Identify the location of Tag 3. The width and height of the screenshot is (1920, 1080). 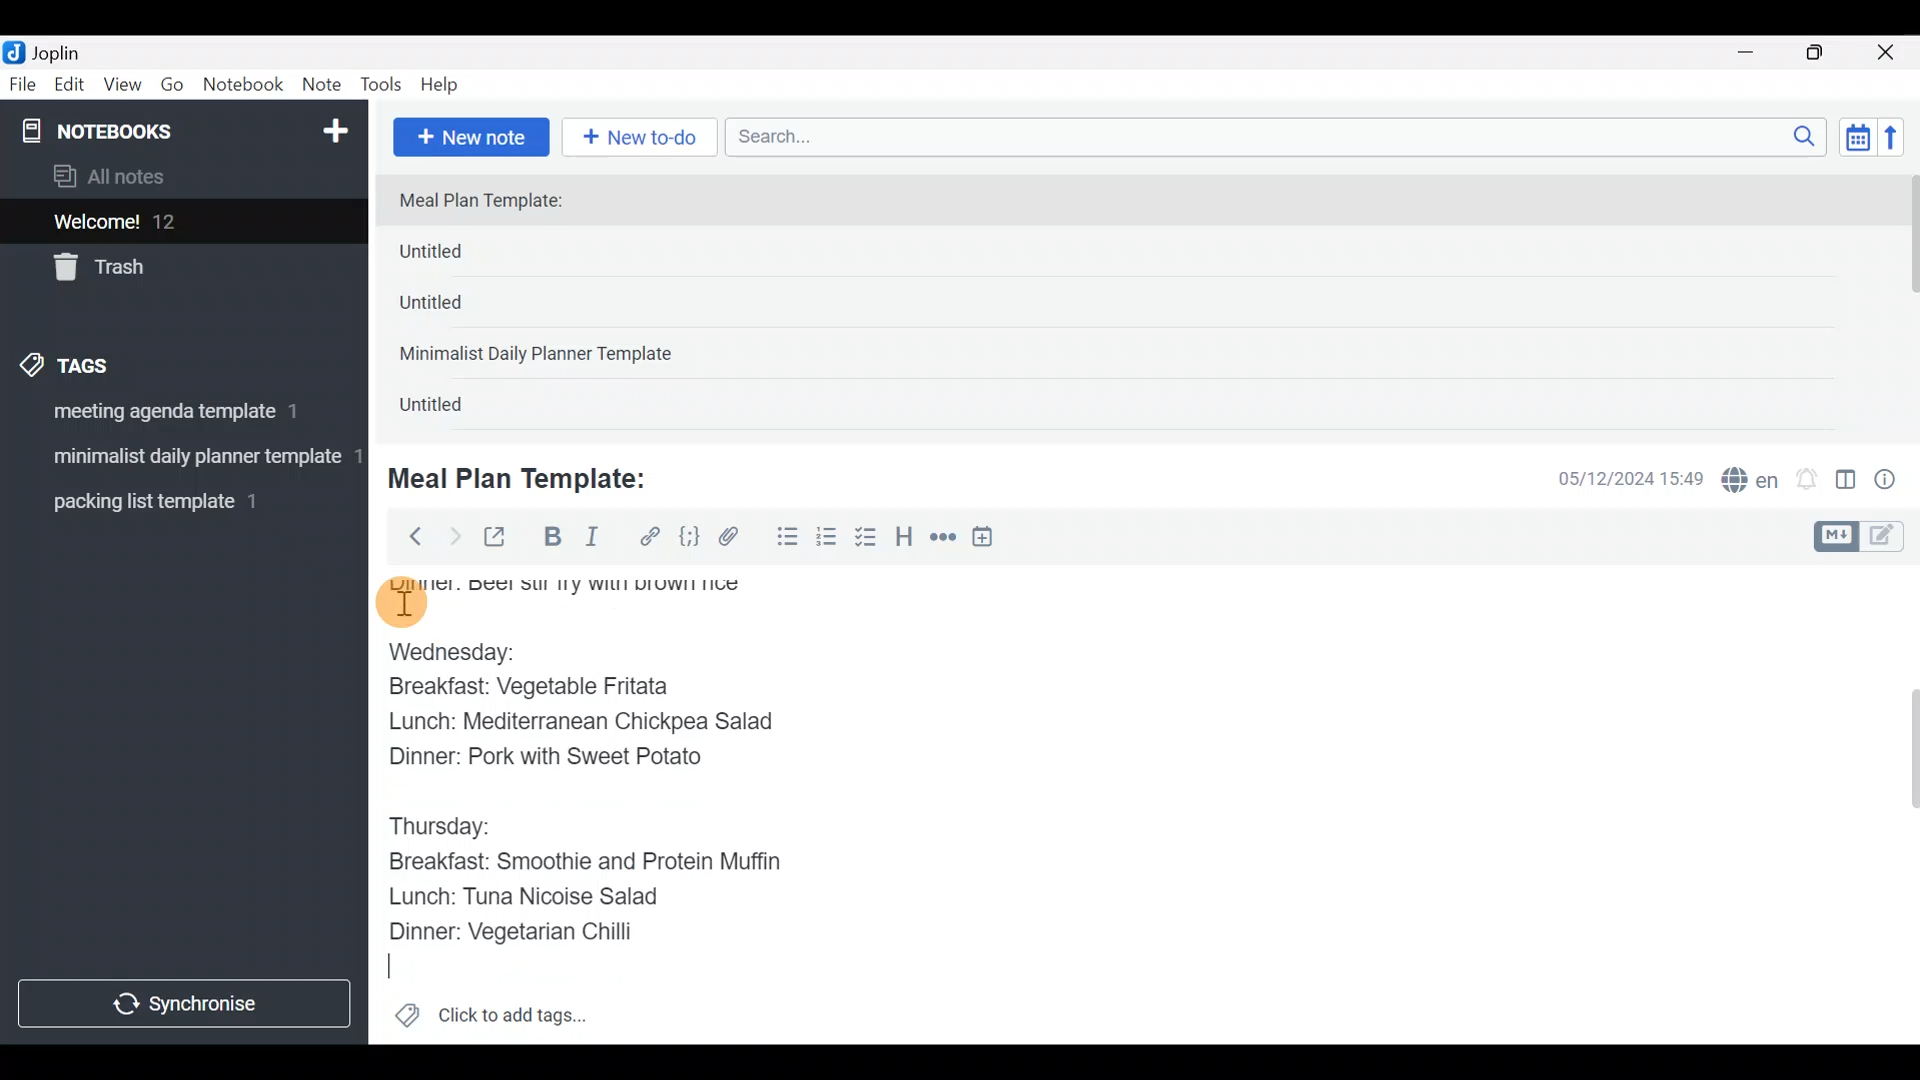
(177, 501).